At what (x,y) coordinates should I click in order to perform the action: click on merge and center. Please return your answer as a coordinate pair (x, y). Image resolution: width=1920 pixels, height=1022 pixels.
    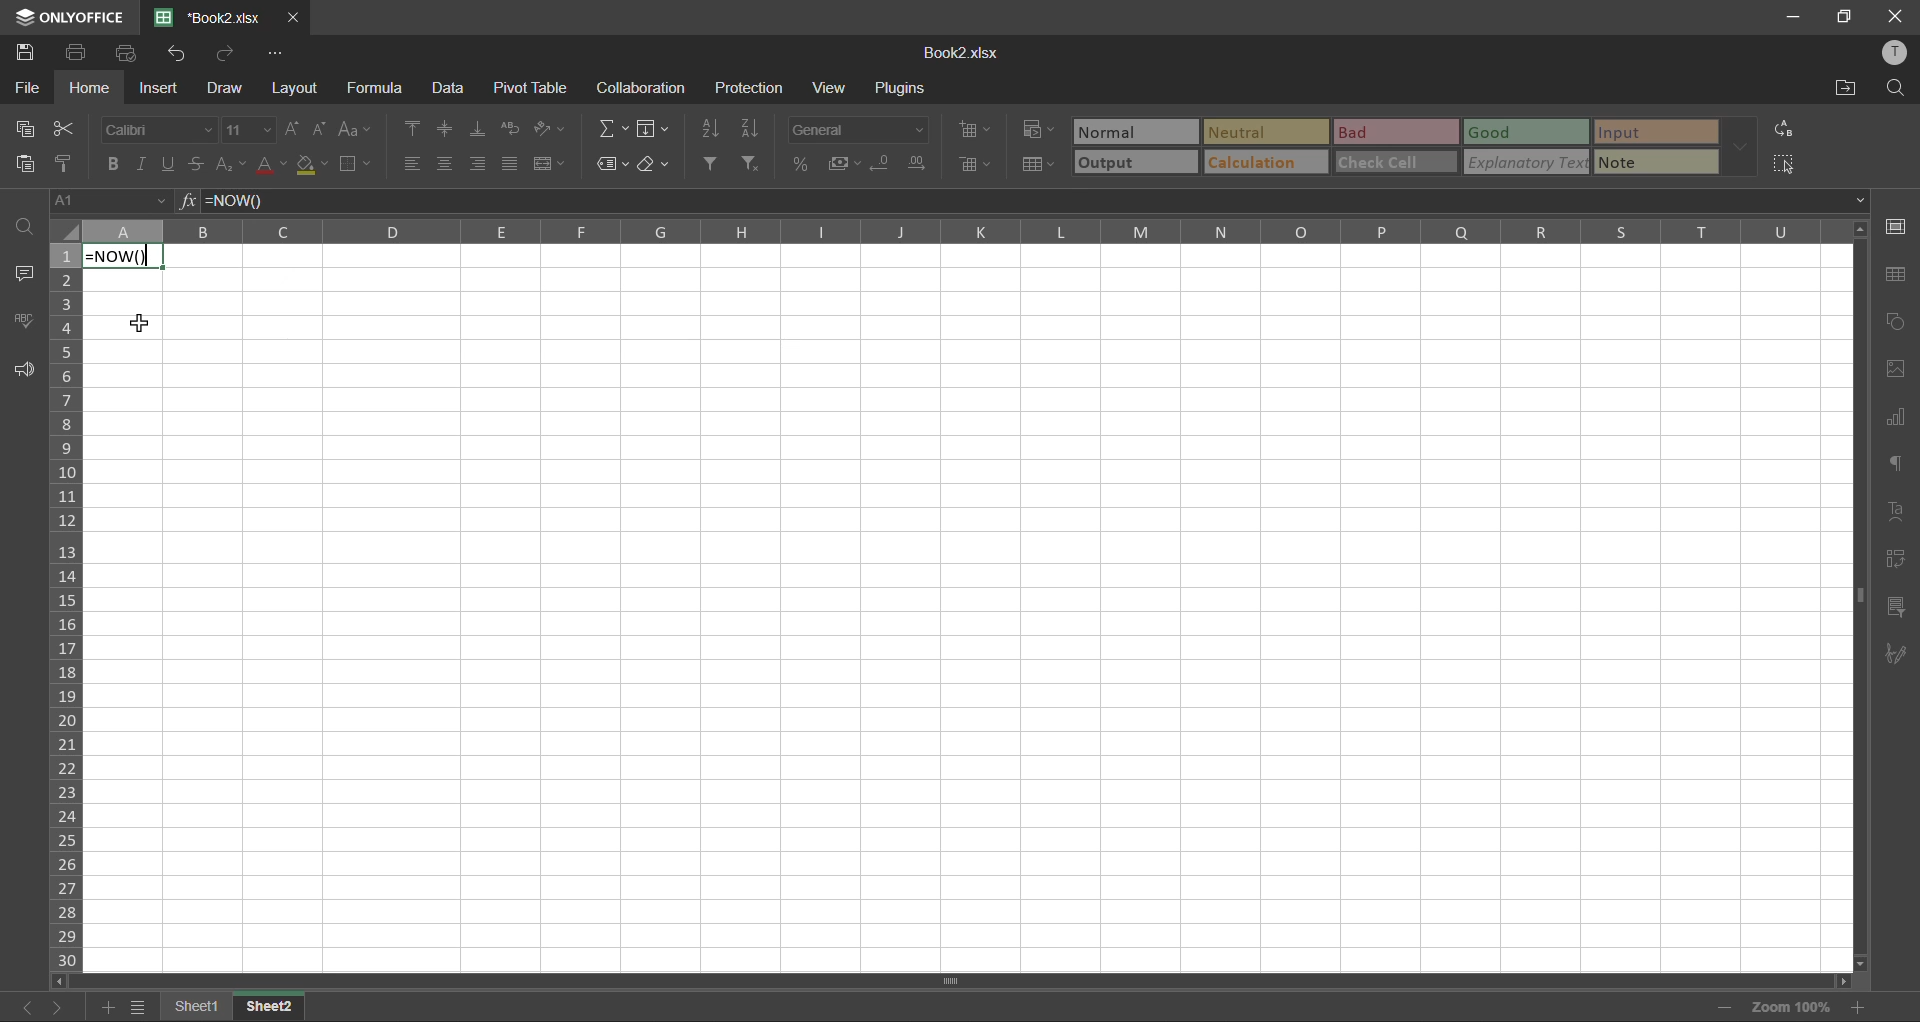
    Looking at the image, I should click on (550, 164).